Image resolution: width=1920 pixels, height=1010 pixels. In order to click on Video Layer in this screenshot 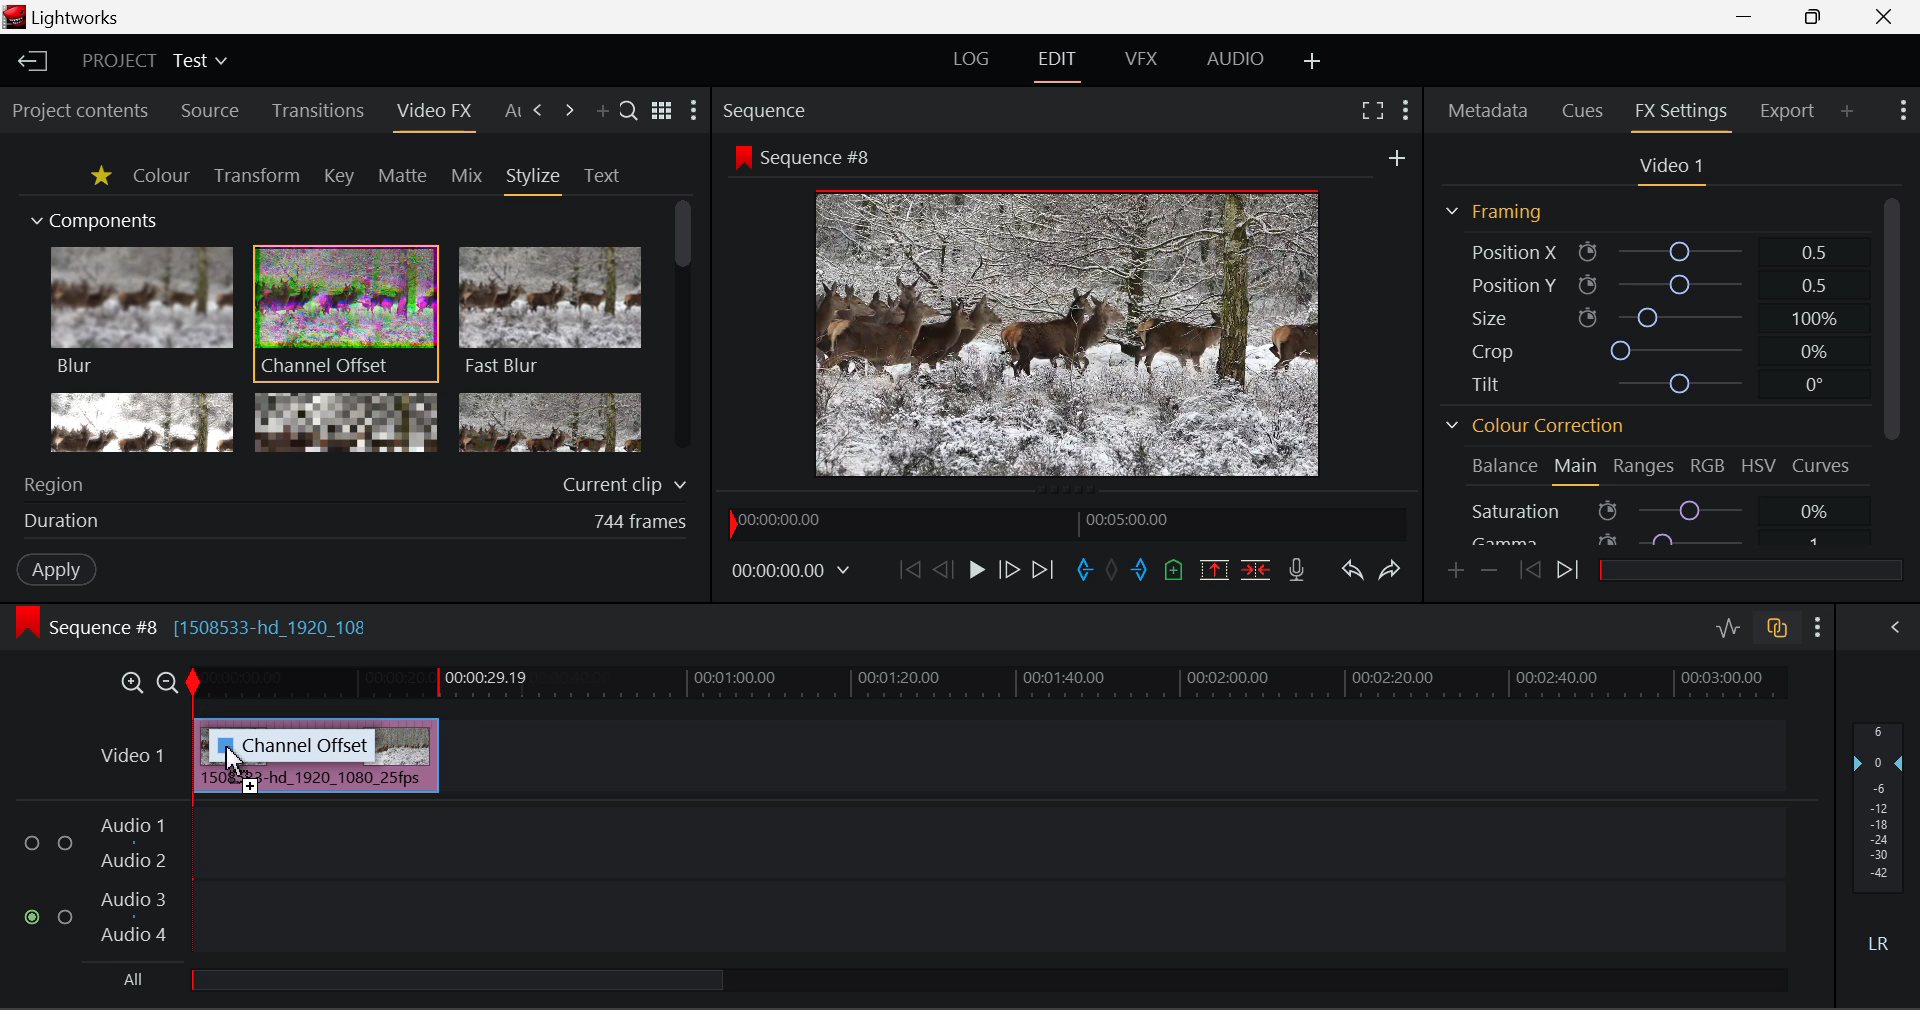, I will do `click(134, 760)`.